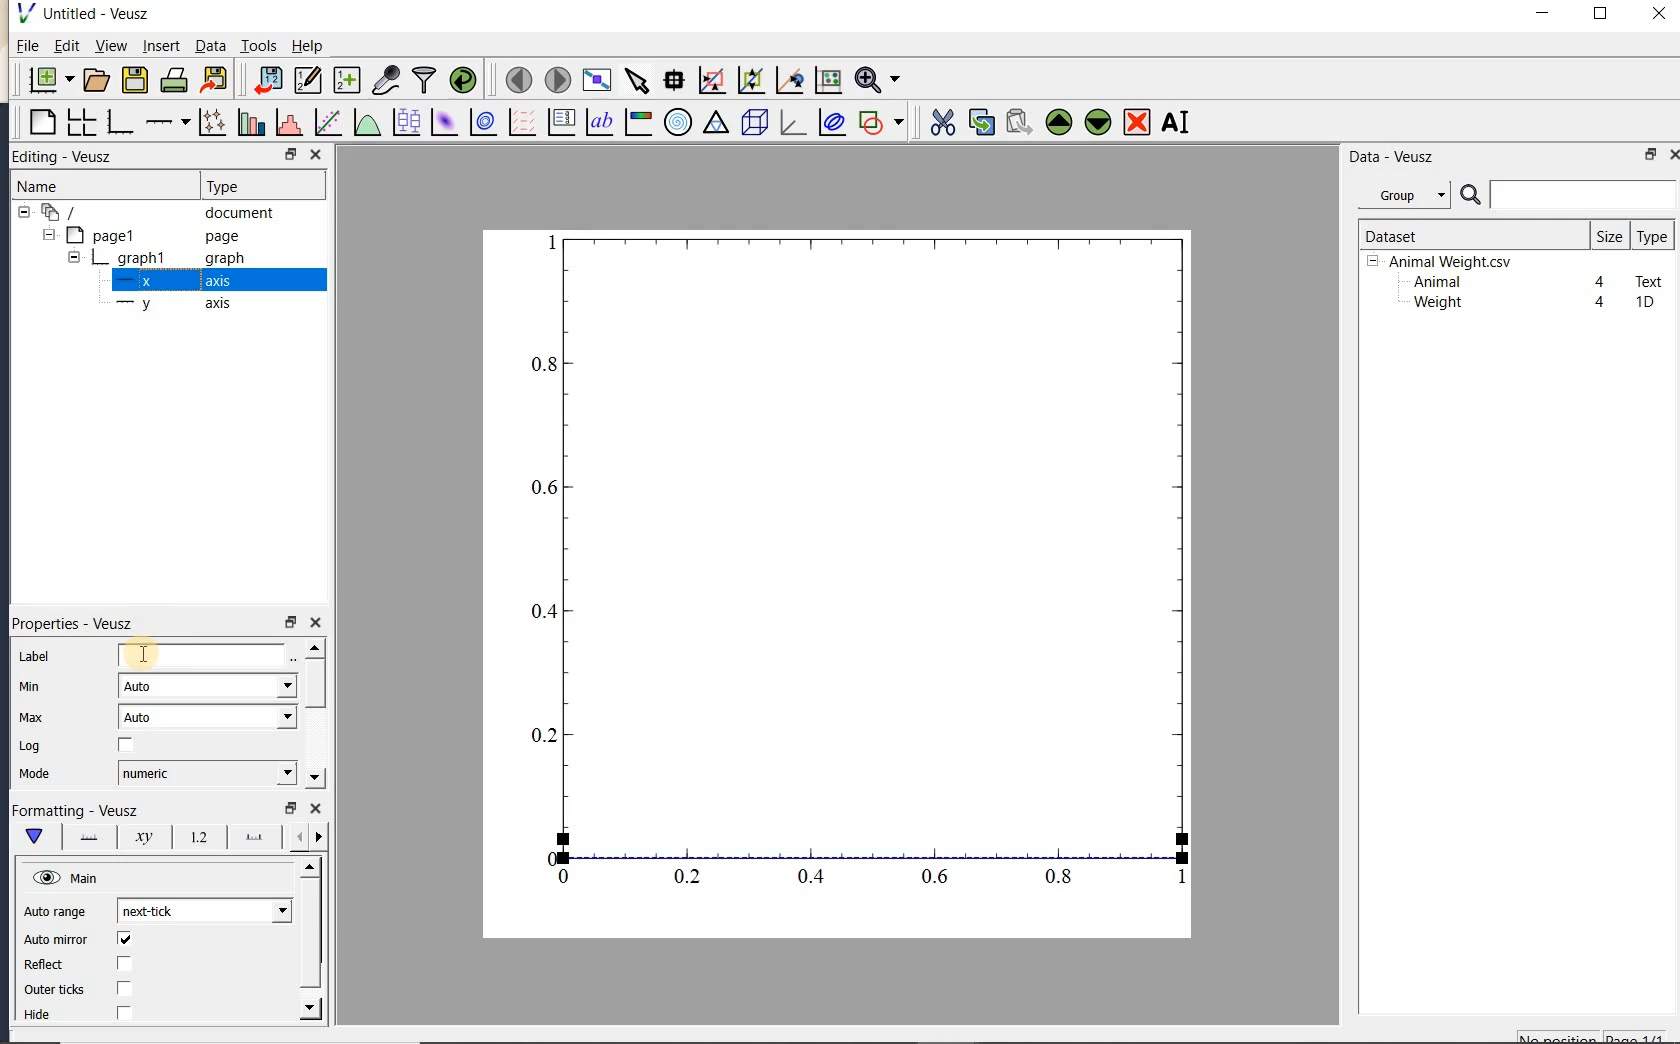 This screenshot has height=1044, width=1680. Describe the element at coordinates (515, 78) in the screenshot. I see `move to the previous page` at that location.